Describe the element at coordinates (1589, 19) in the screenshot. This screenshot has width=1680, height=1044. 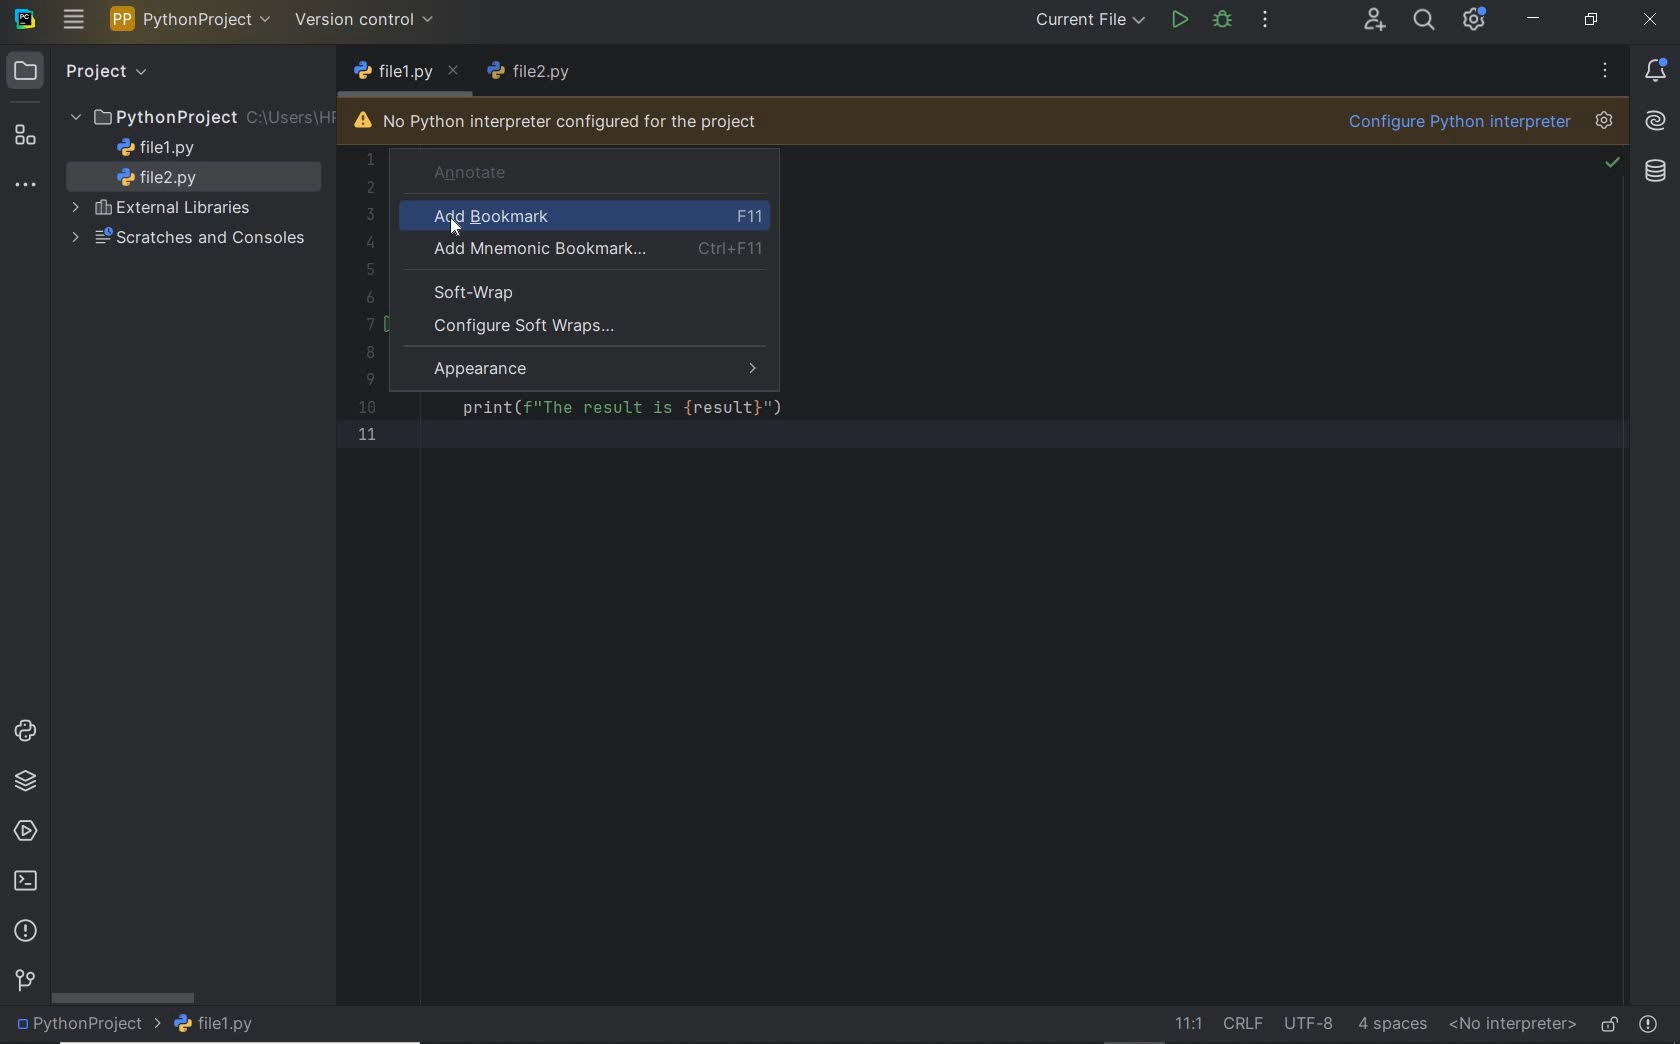
I see `restore down` at that location.